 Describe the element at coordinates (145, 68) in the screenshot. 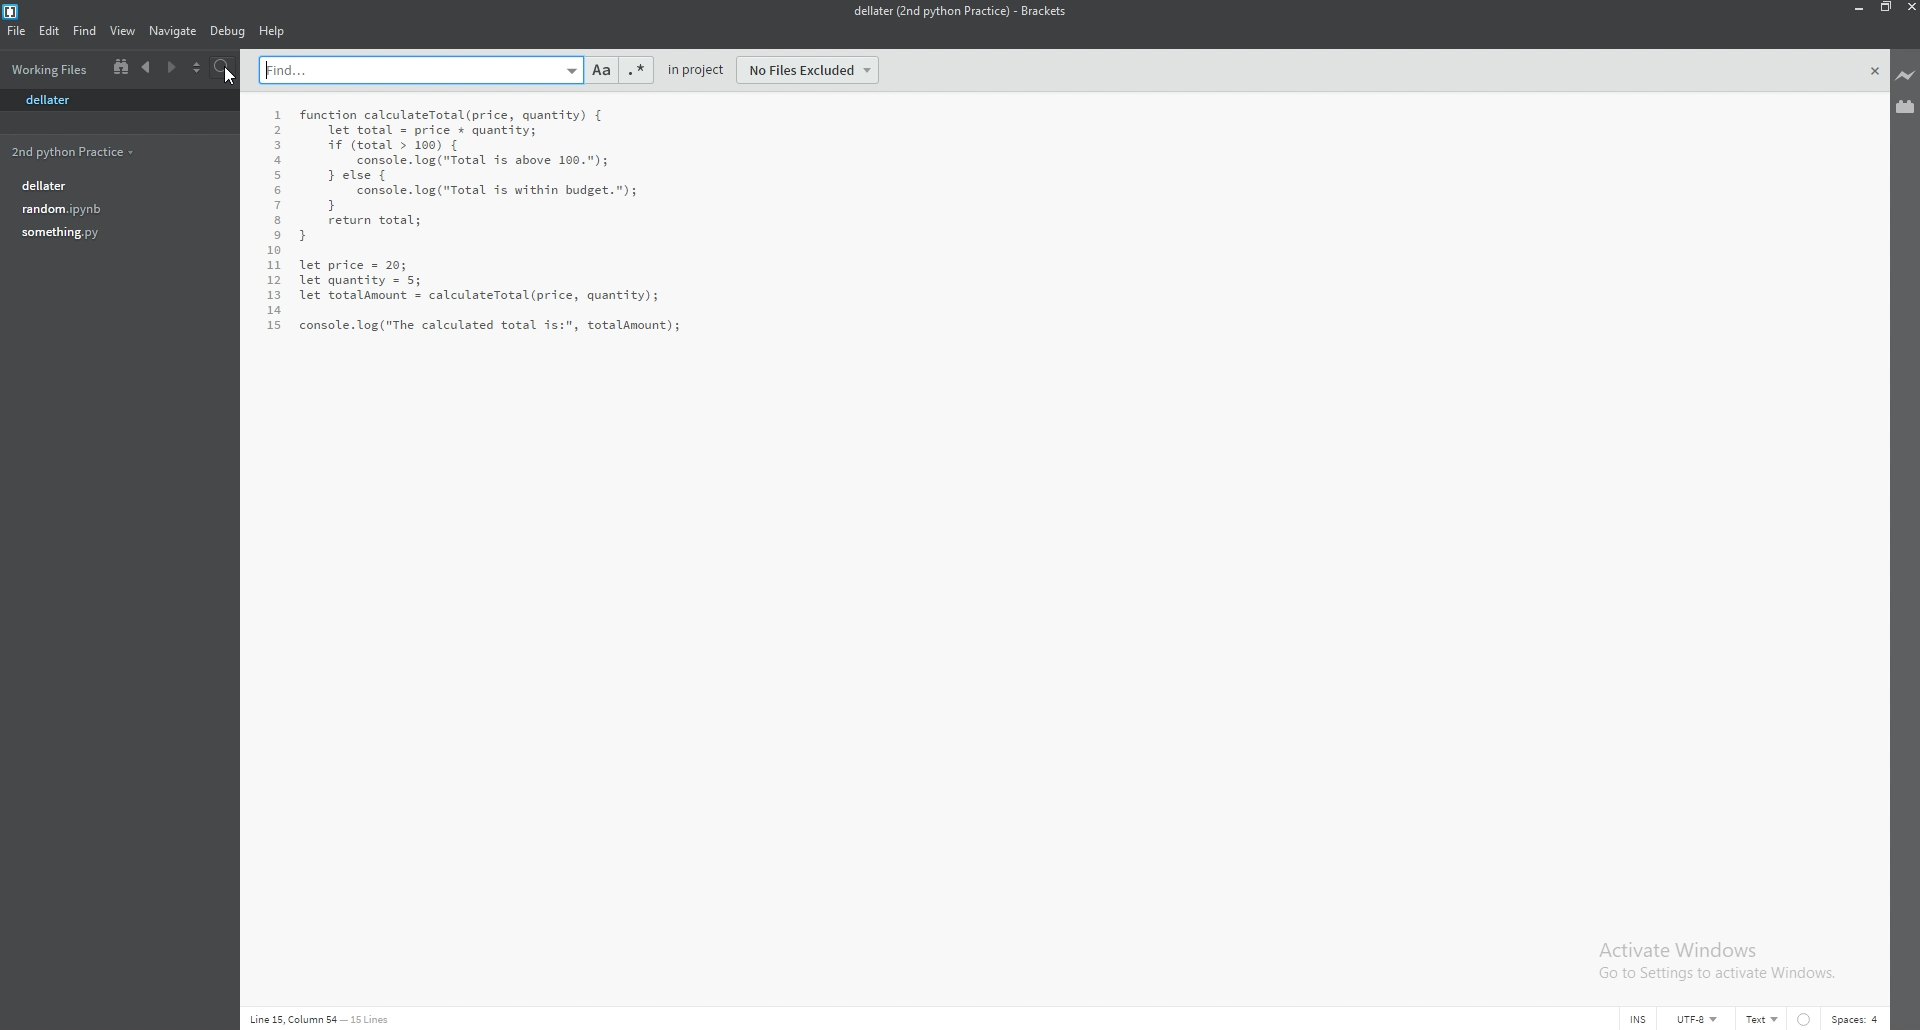

I see `previous` at that location.